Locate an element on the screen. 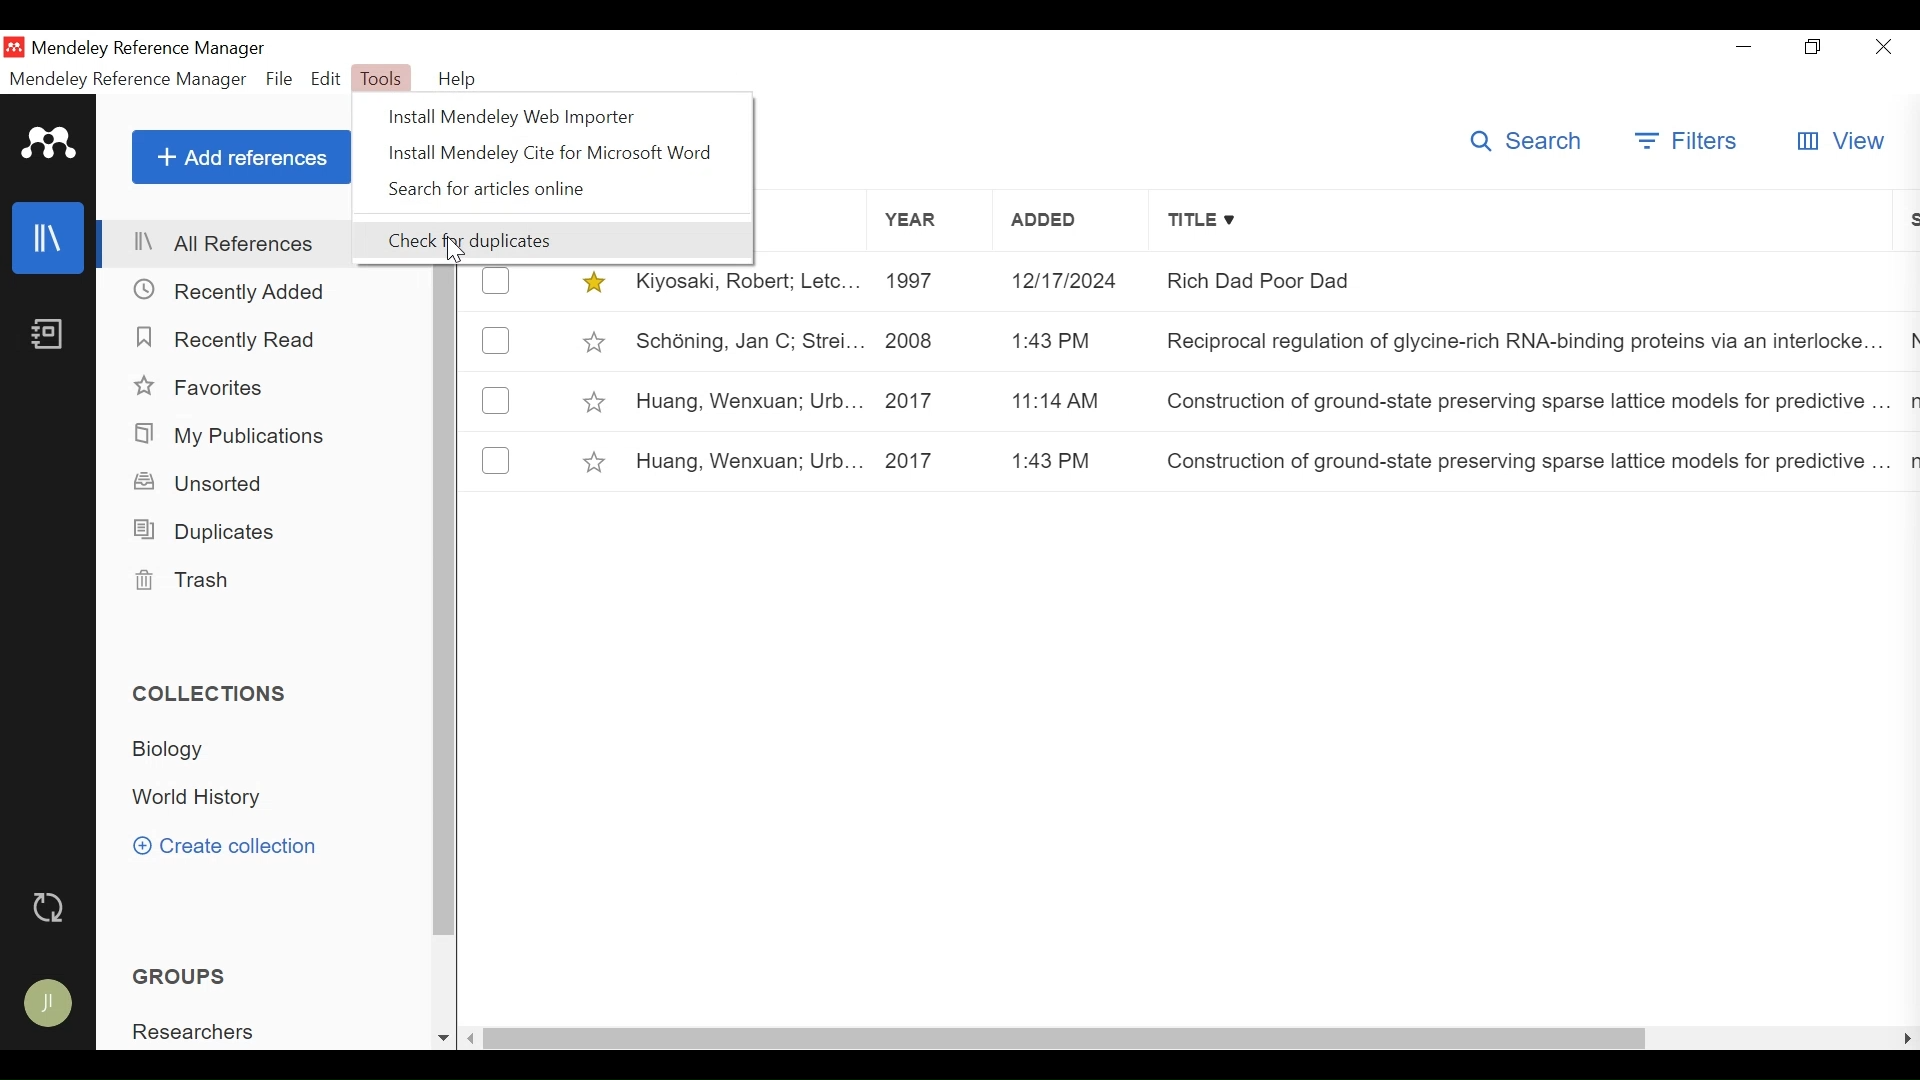 This screenshot has width=1920, height=1080. Tools is located at coordinates (383, 80).